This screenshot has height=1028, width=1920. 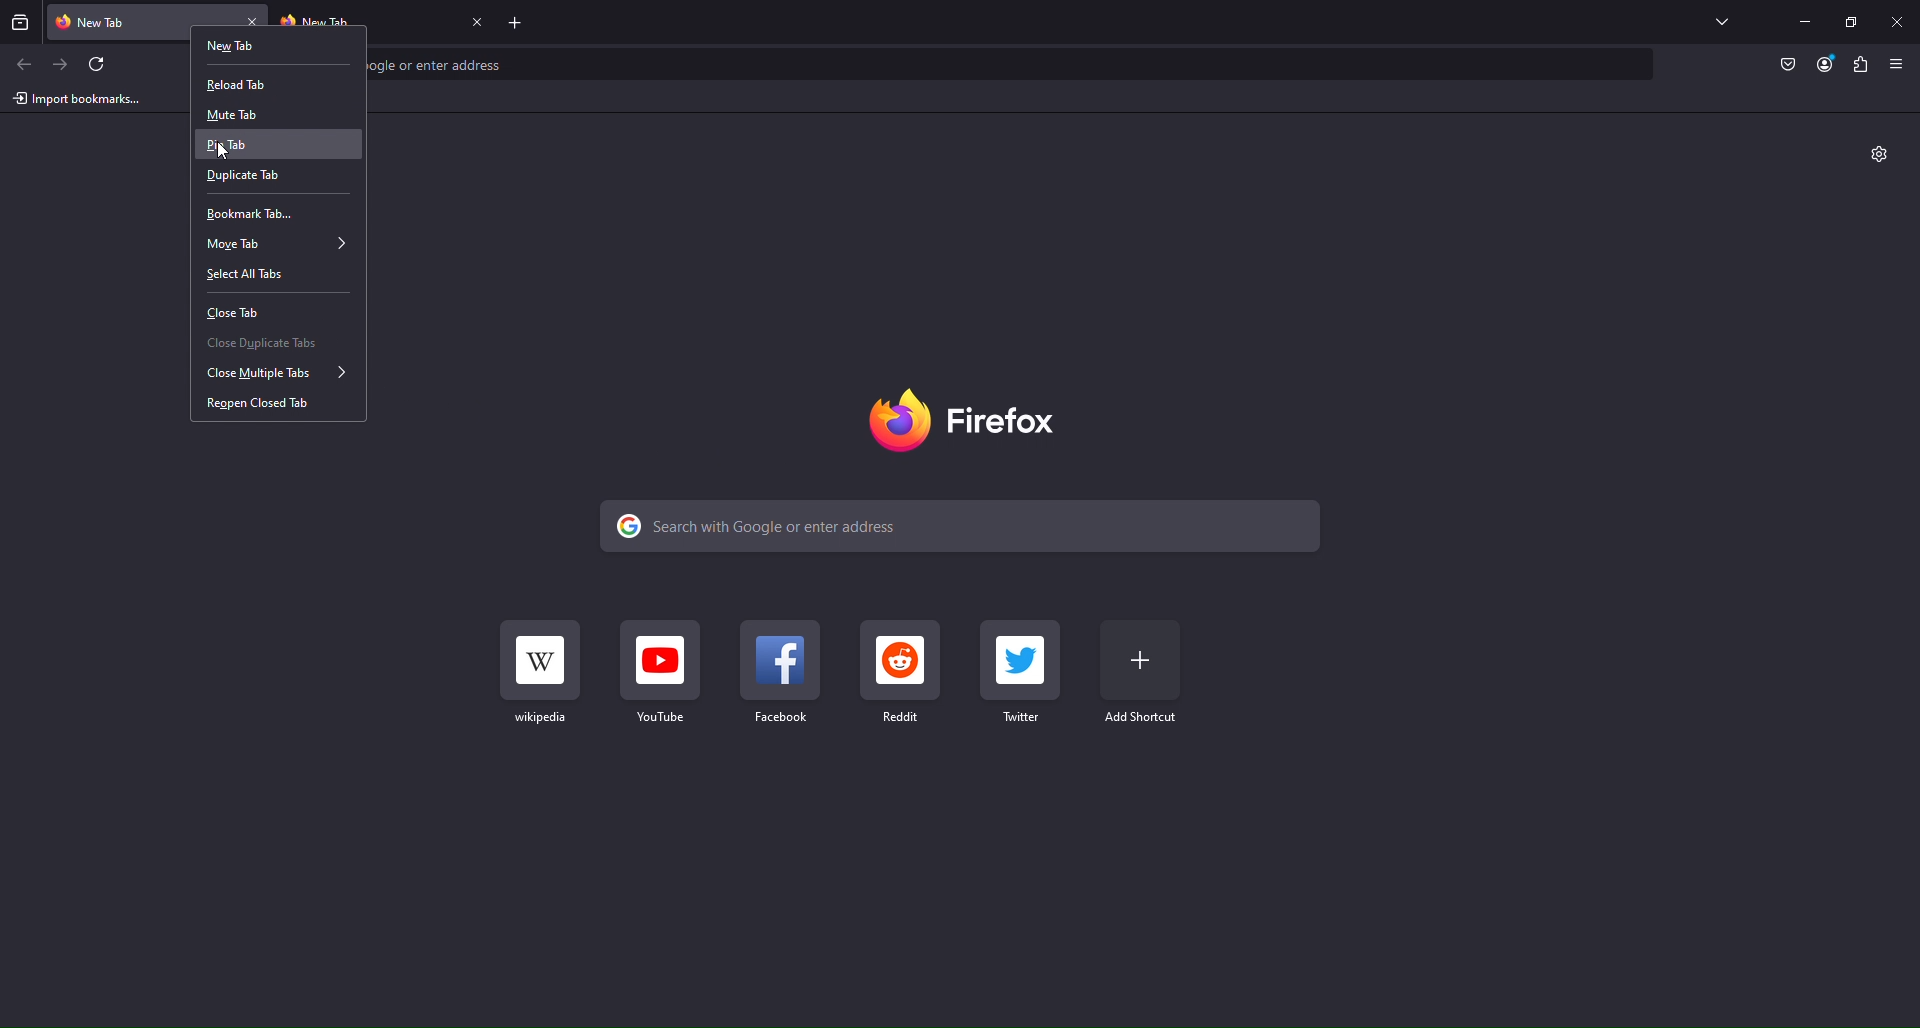 What do you see at coordinates (273, 50) in the screenshot?
I see `New Tab` at bounding box center [273, 50].